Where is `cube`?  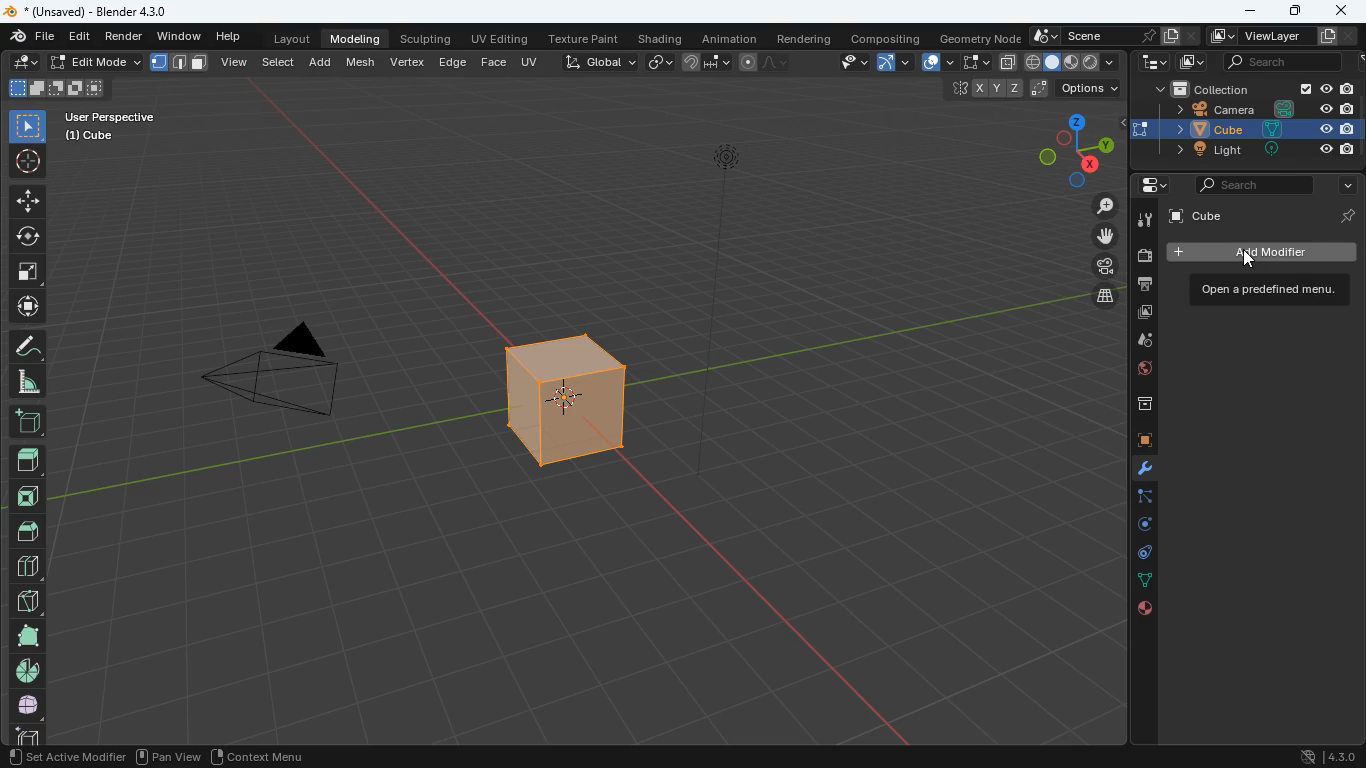 cube is located at coordinates (1246, 129).